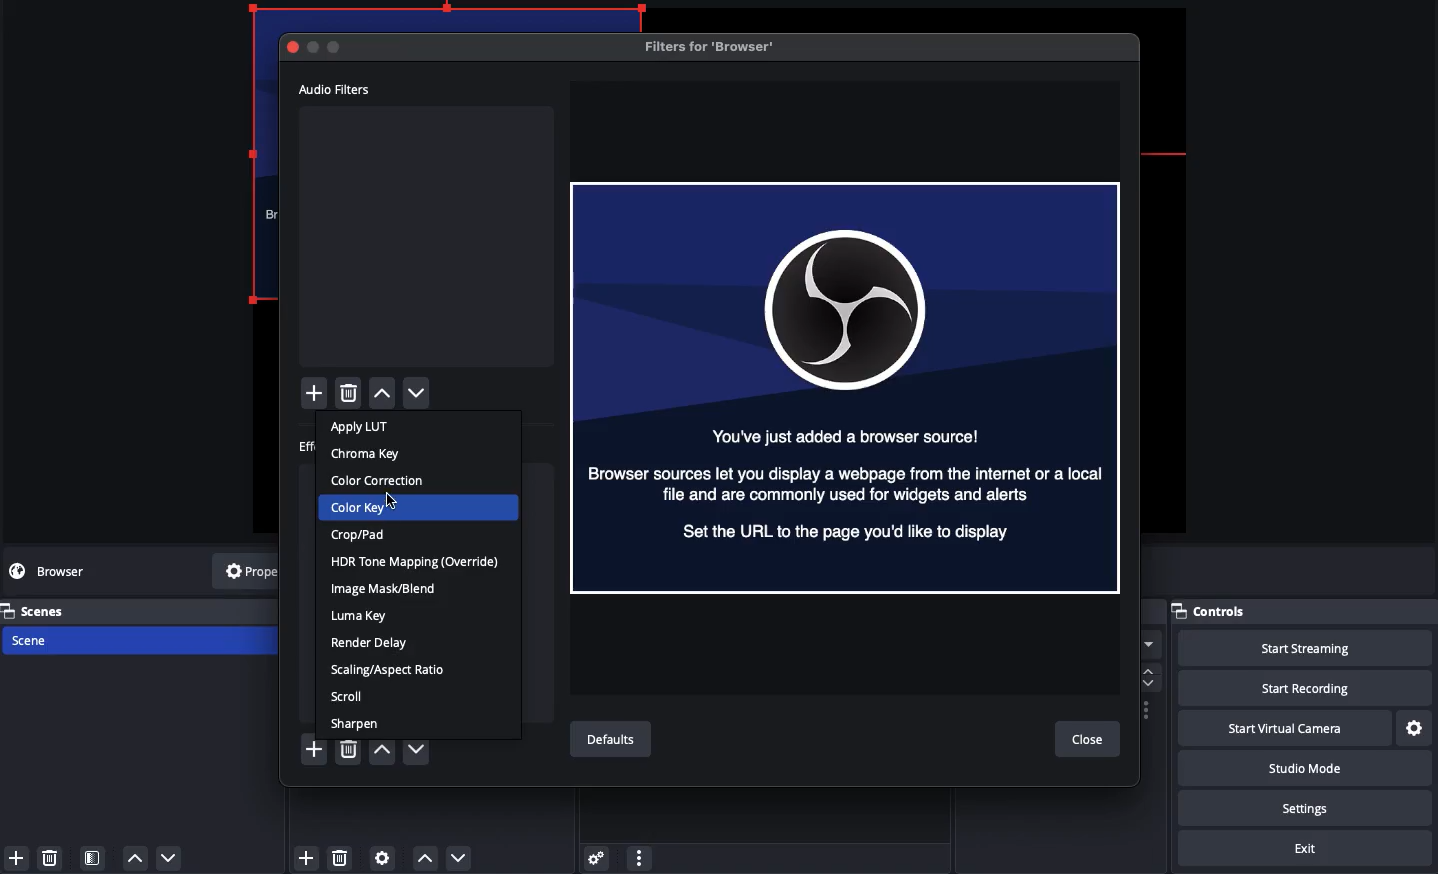 Image resolution: width=1438 pixels, height=874 pixels. Describe the element at coordinates (1303, 768) in the screenshot. I see `Studio` at that location.